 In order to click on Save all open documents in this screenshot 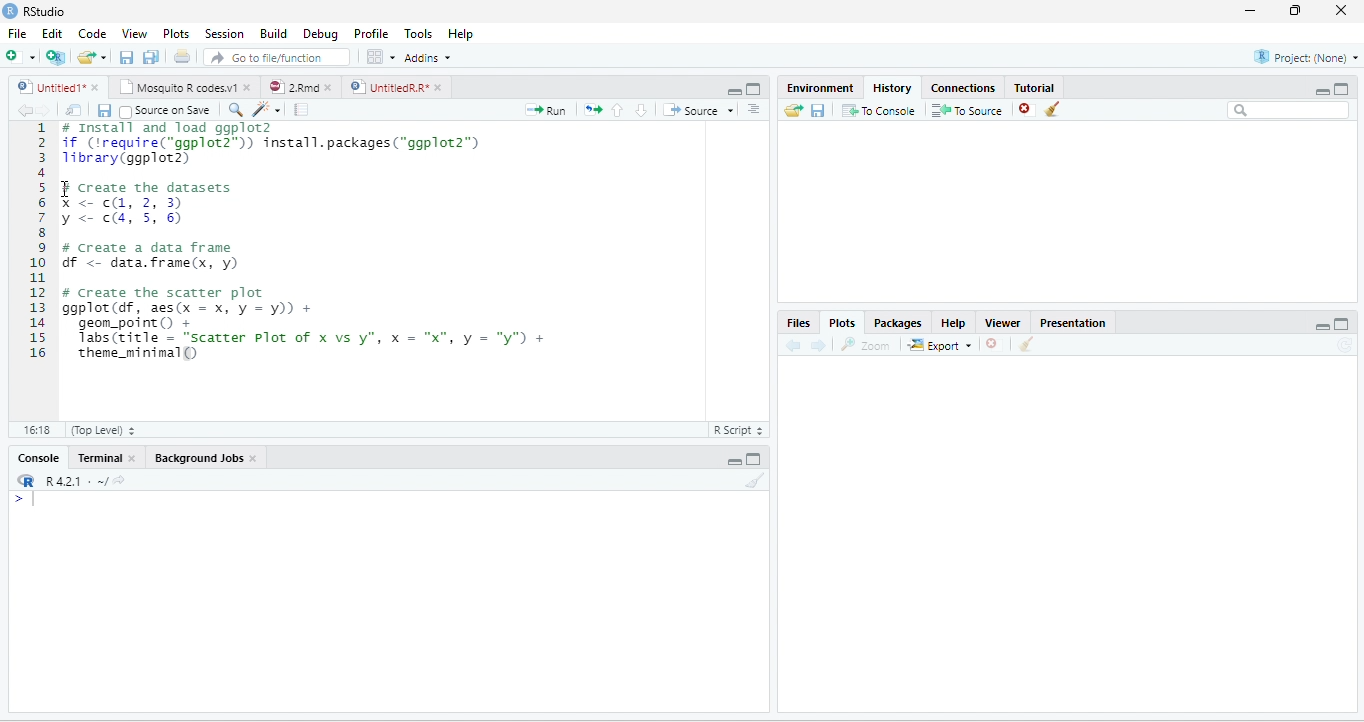, I will do `click(151, 56)`.